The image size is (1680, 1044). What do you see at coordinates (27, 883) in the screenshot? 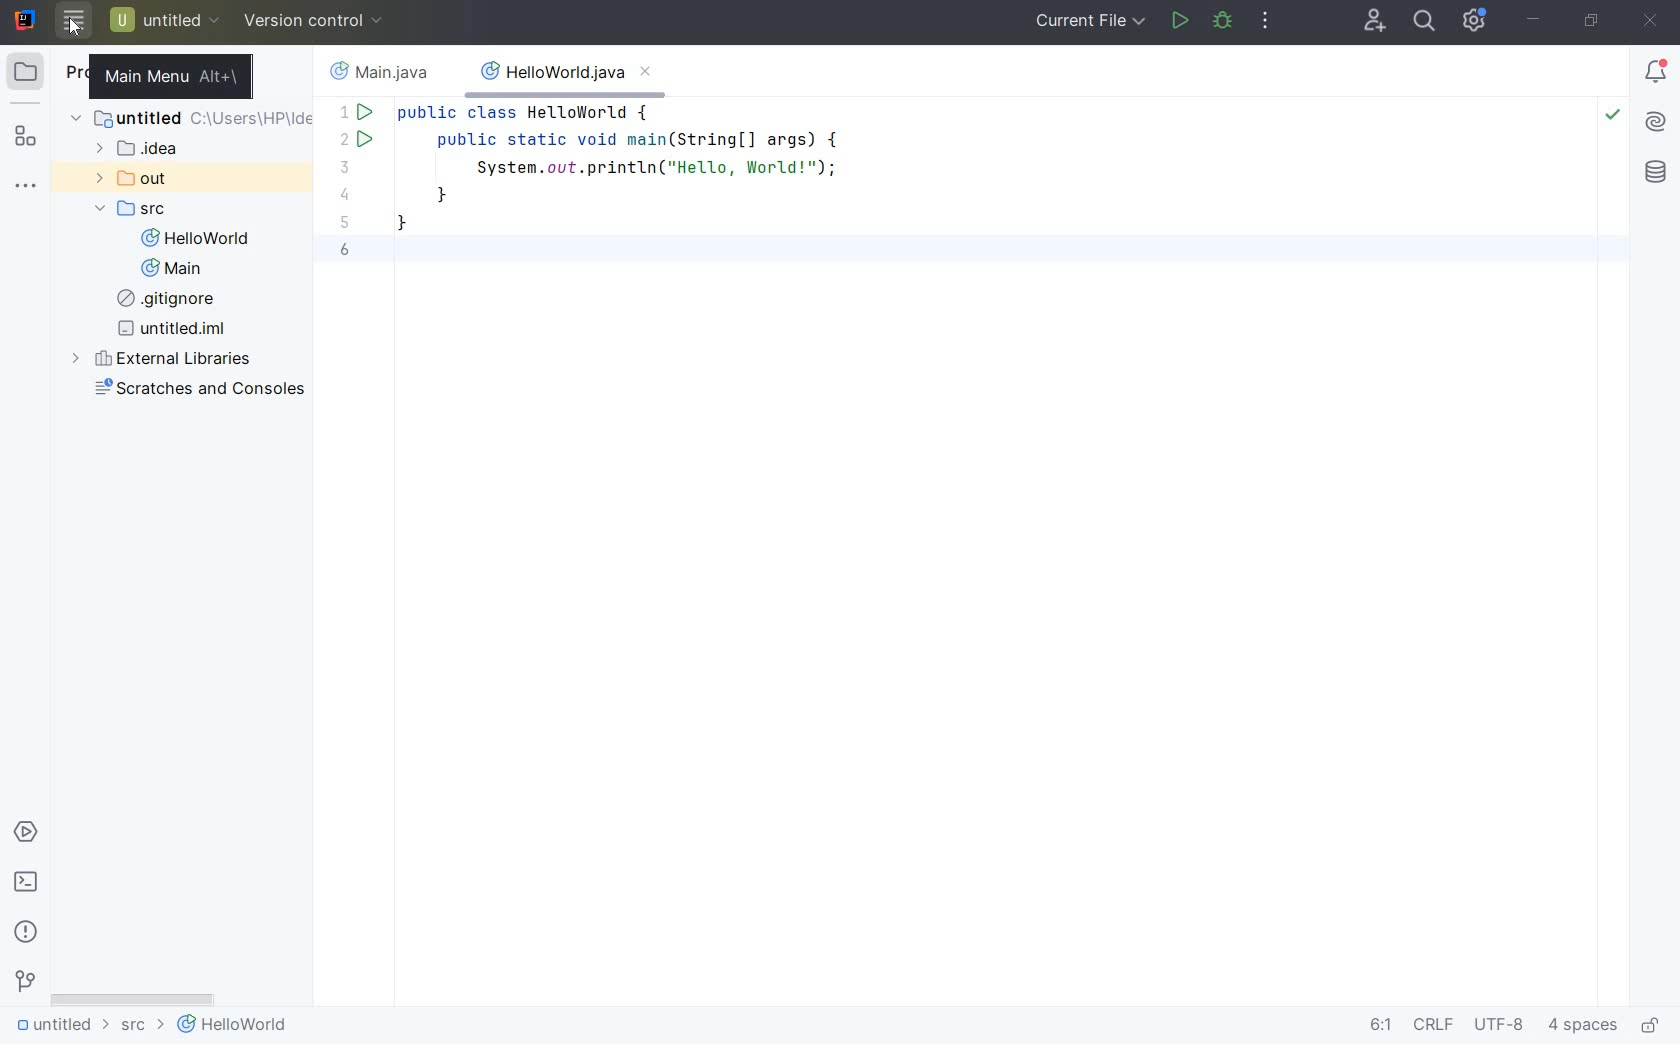
I see `terminal` at bounding box center [27, 883].